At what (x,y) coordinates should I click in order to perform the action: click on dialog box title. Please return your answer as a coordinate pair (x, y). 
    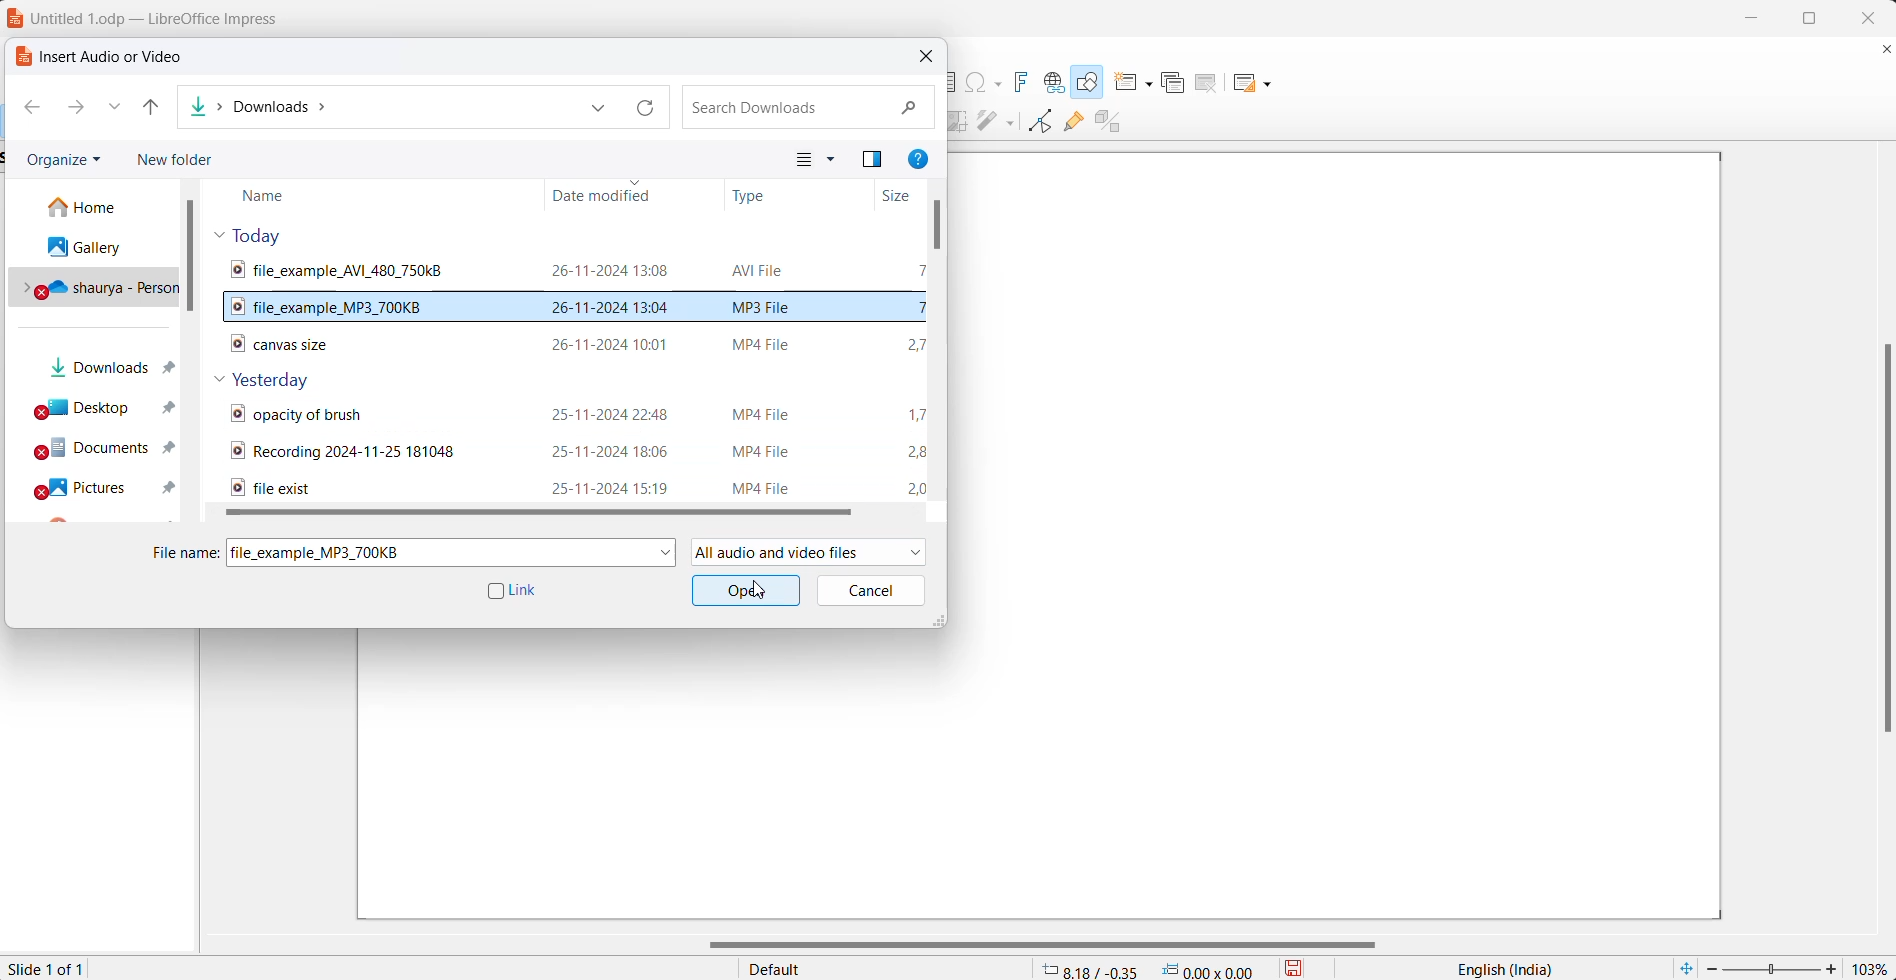
    Looking at the image, I should click on (100, 55).